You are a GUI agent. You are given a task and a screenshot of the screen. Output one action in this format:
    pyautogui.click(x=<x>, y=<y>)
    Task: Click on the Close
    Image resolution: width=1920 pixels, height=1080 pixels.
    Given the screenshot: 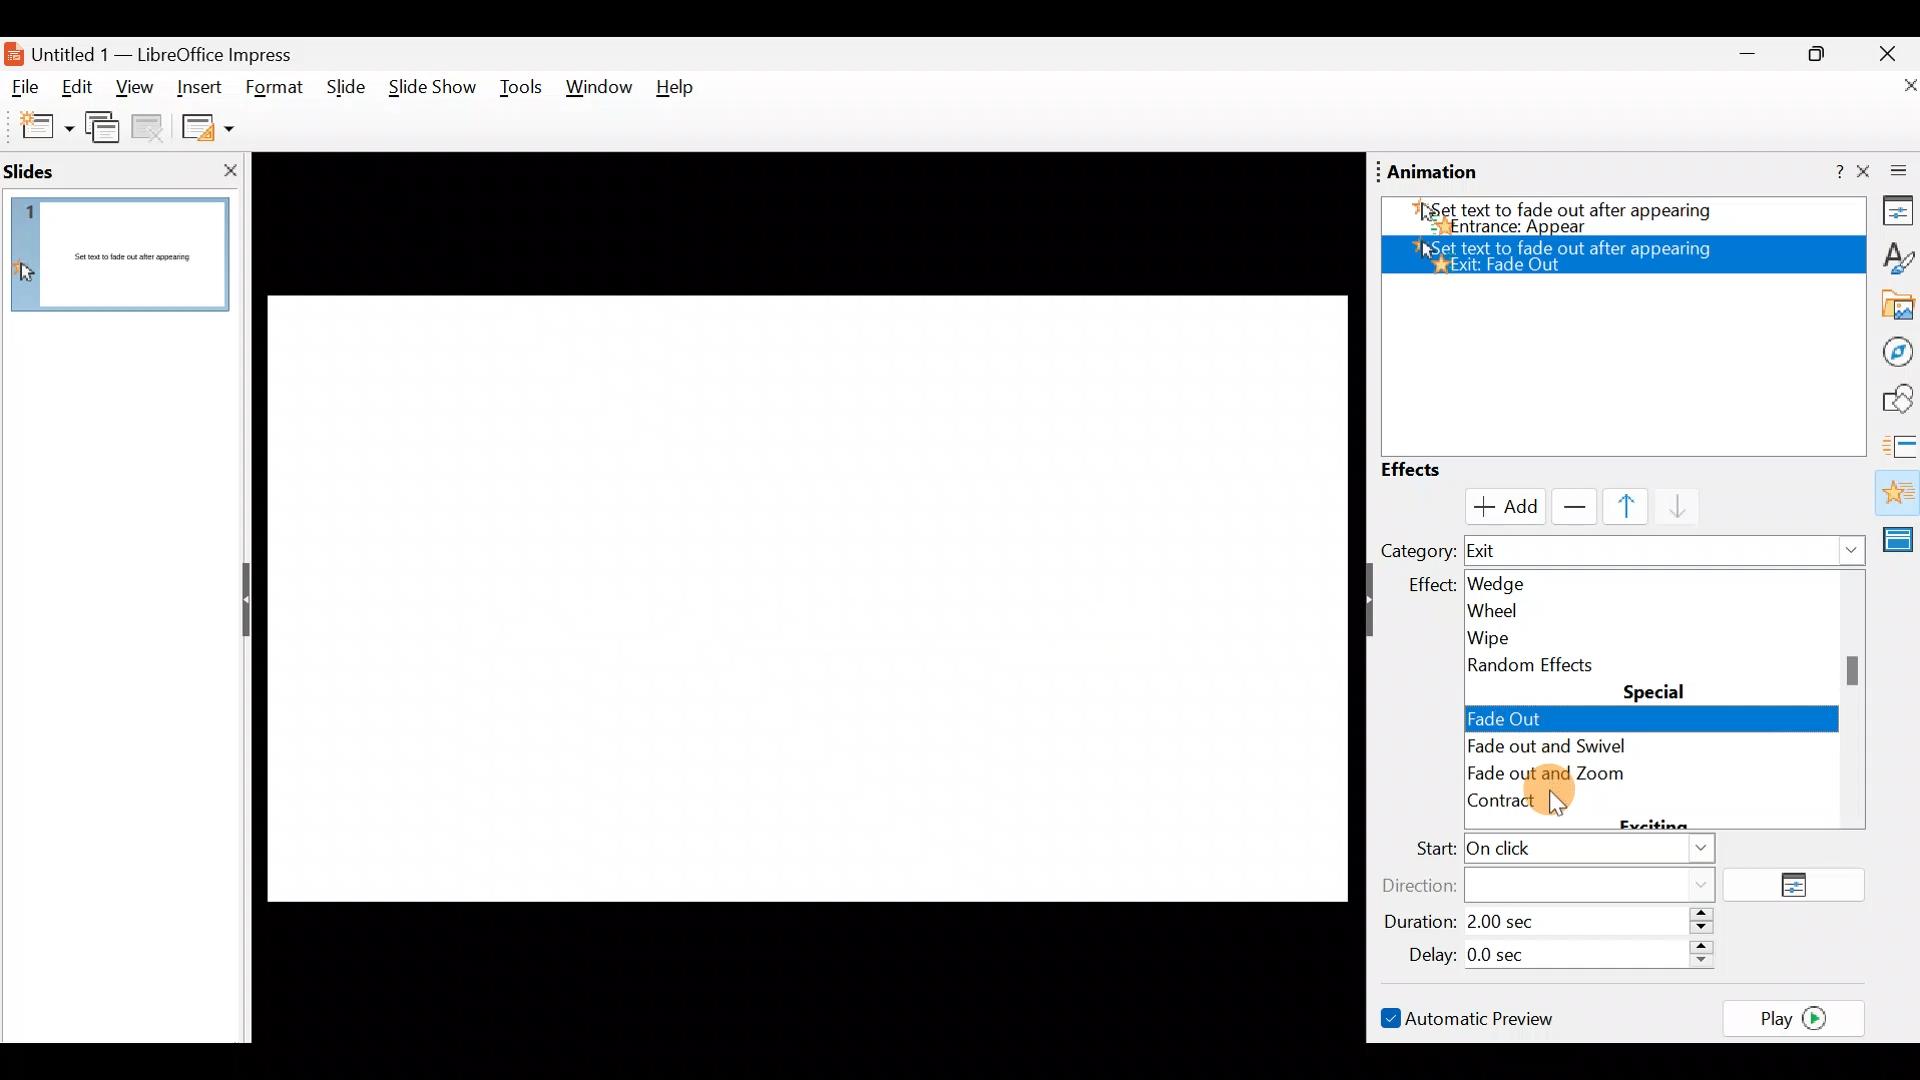 What is the action you would take?
    pyautogui.click(x=1888, y=52)
    